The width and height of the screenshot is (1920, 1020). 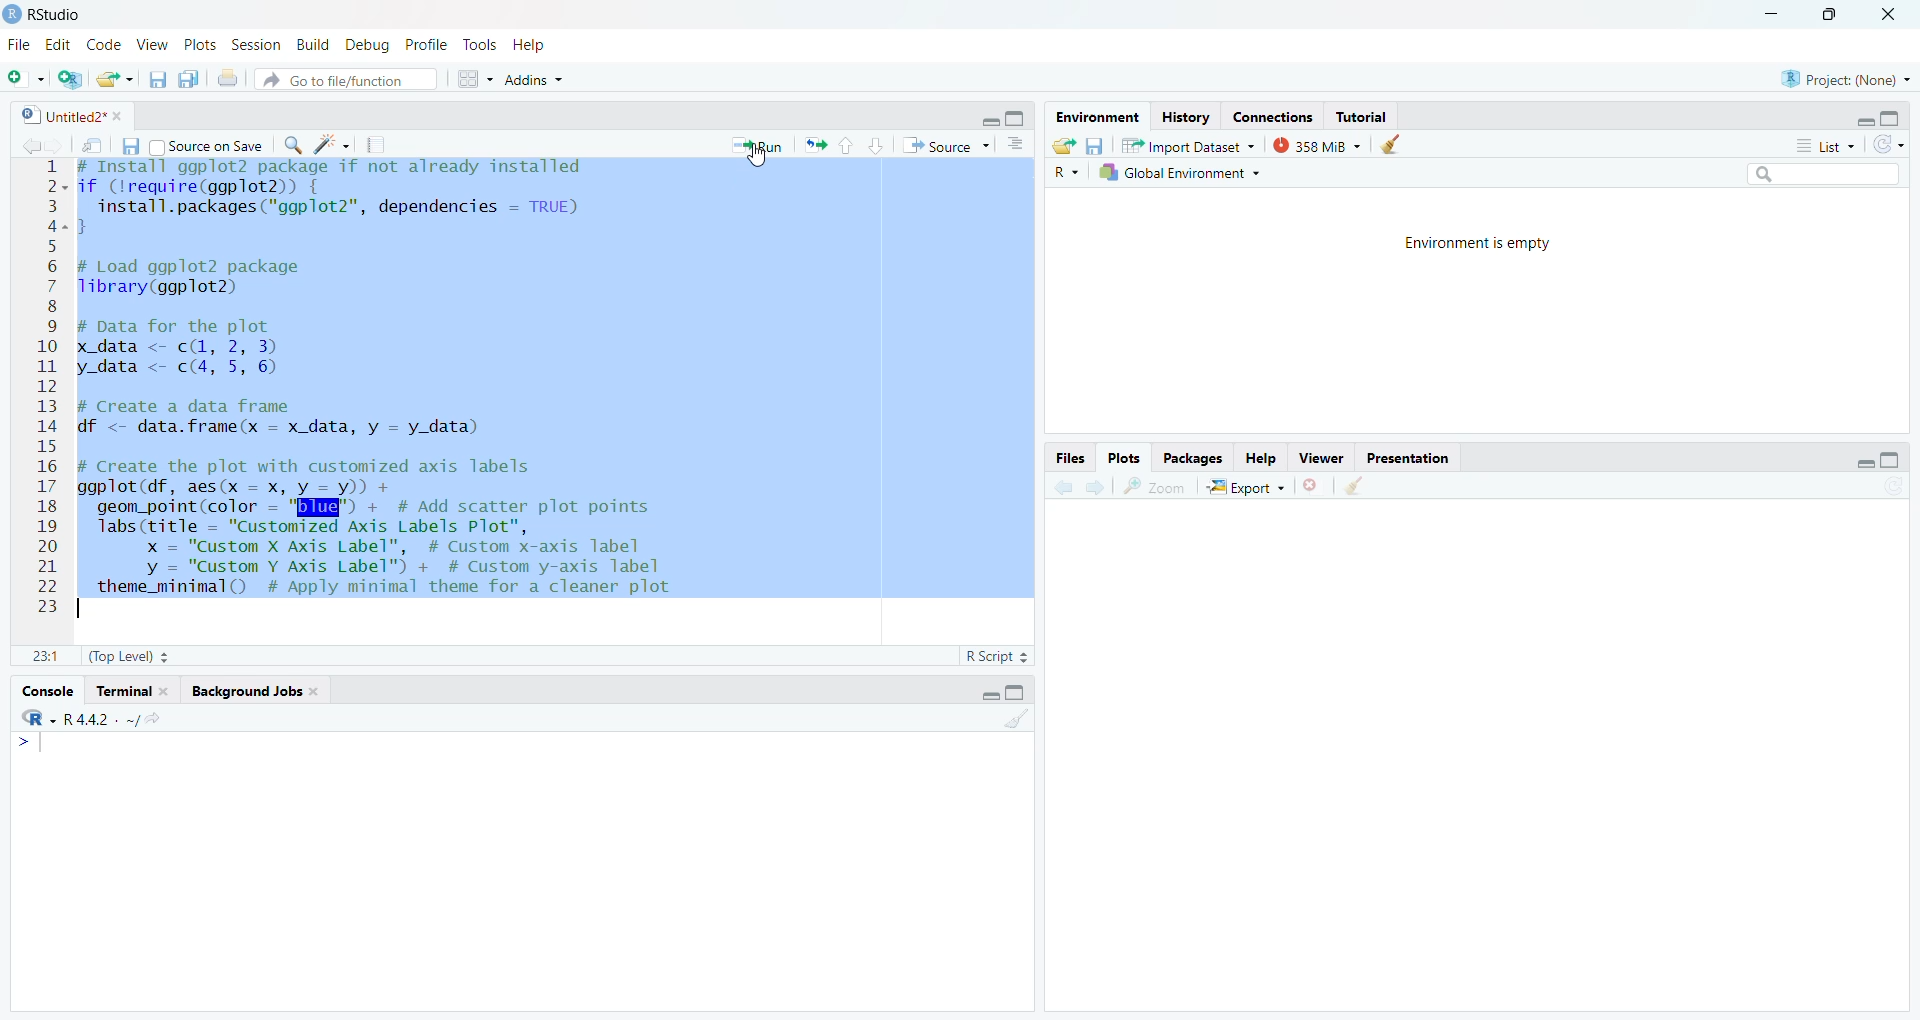 I want to click on R Script =, so click(x=998, y=655).